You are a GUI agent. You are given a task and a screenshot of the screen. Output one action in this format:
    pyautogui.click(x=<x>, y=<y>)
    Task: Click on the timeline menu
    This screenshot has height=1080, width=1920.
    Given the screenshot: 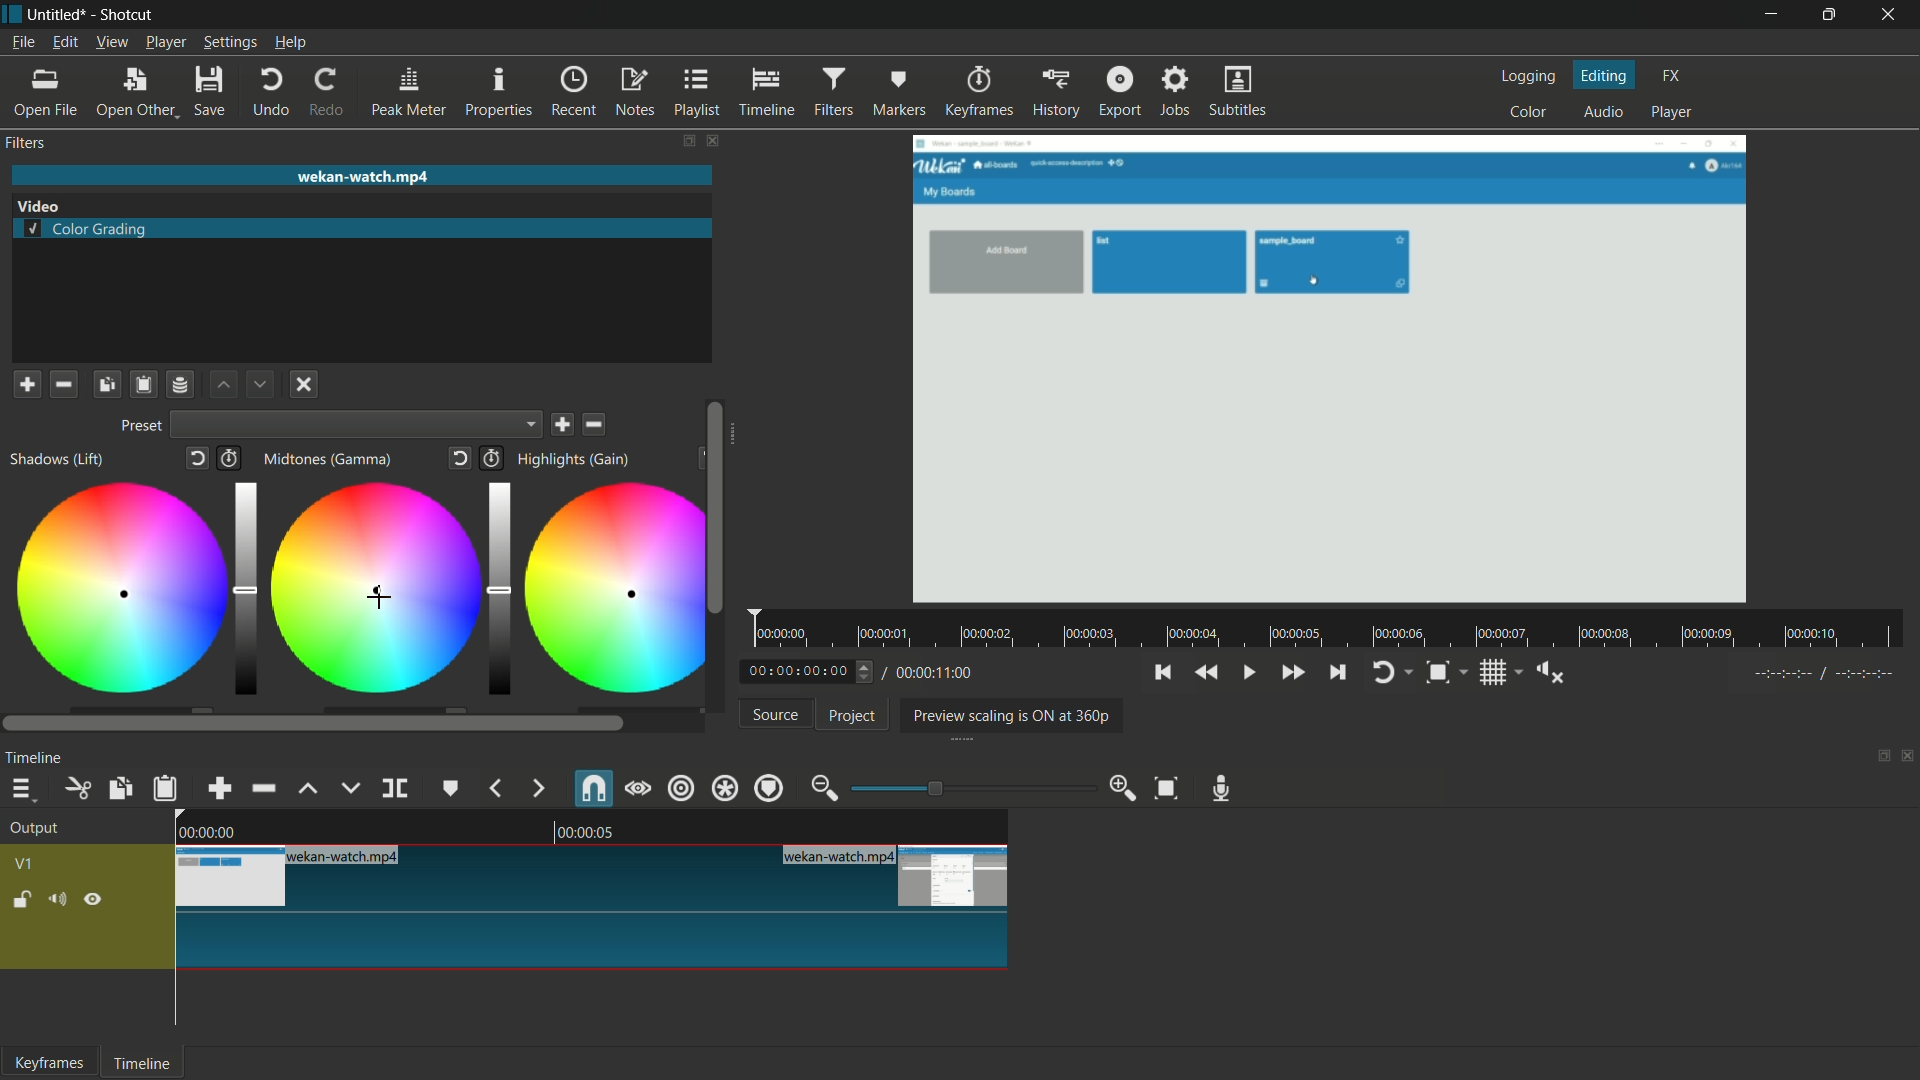 What is the action you would take?
    pyautogui.click(x=26, y=789)
    